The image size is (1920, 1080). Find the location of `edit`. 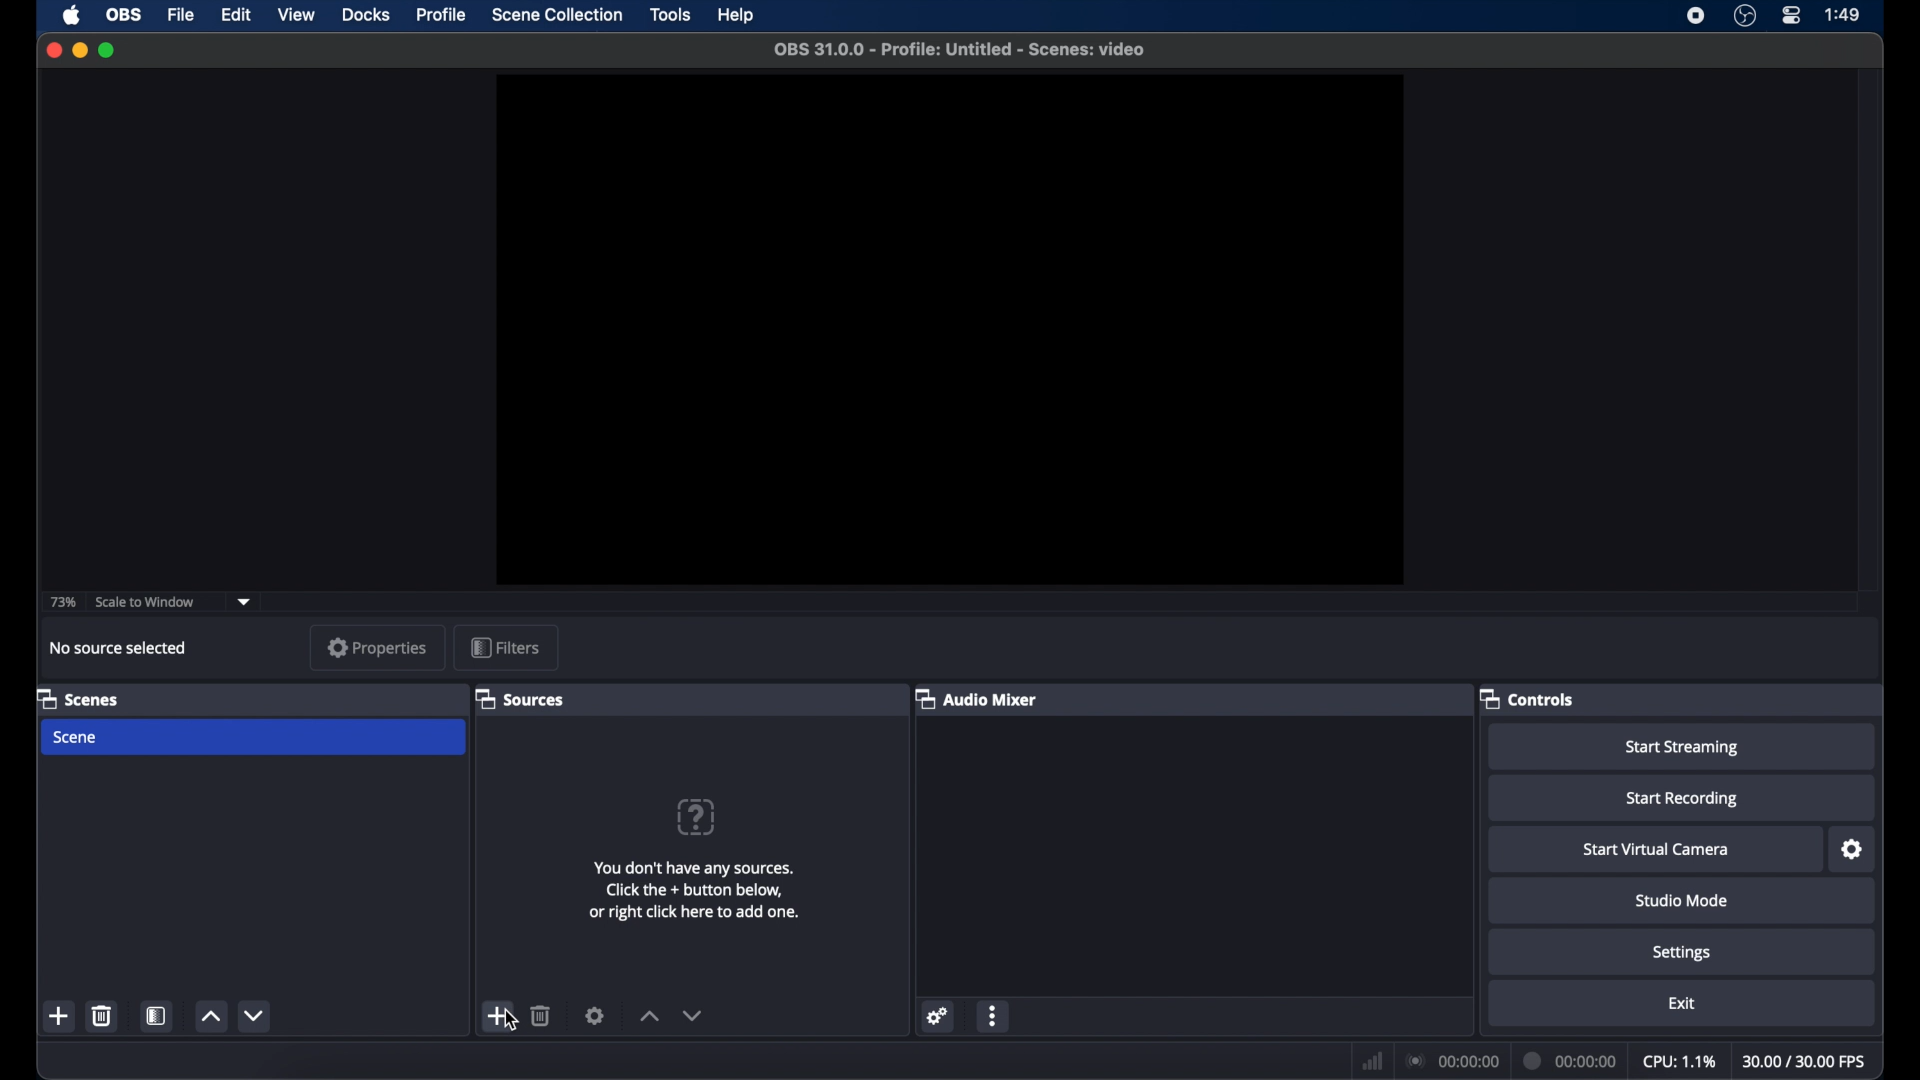

edit is located at coordinates (235, 15).